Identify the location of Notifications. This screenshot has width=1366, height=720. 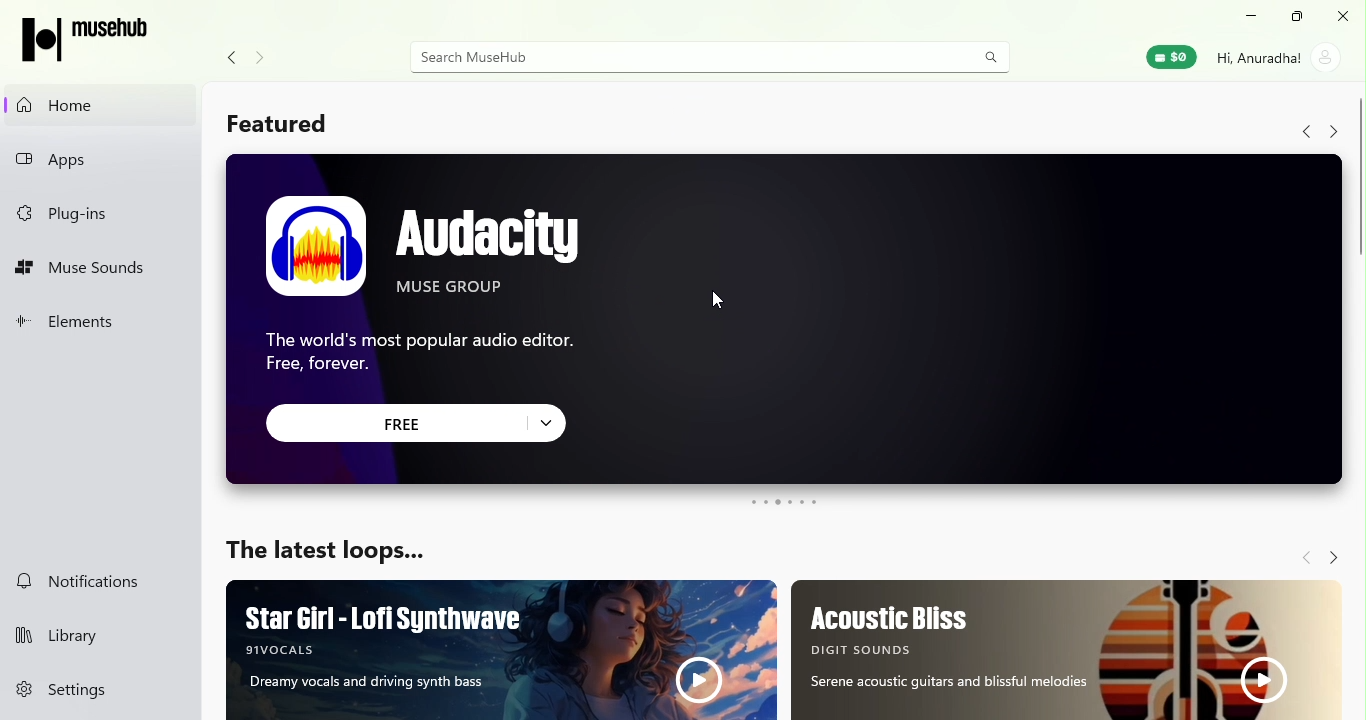
(98, 583).